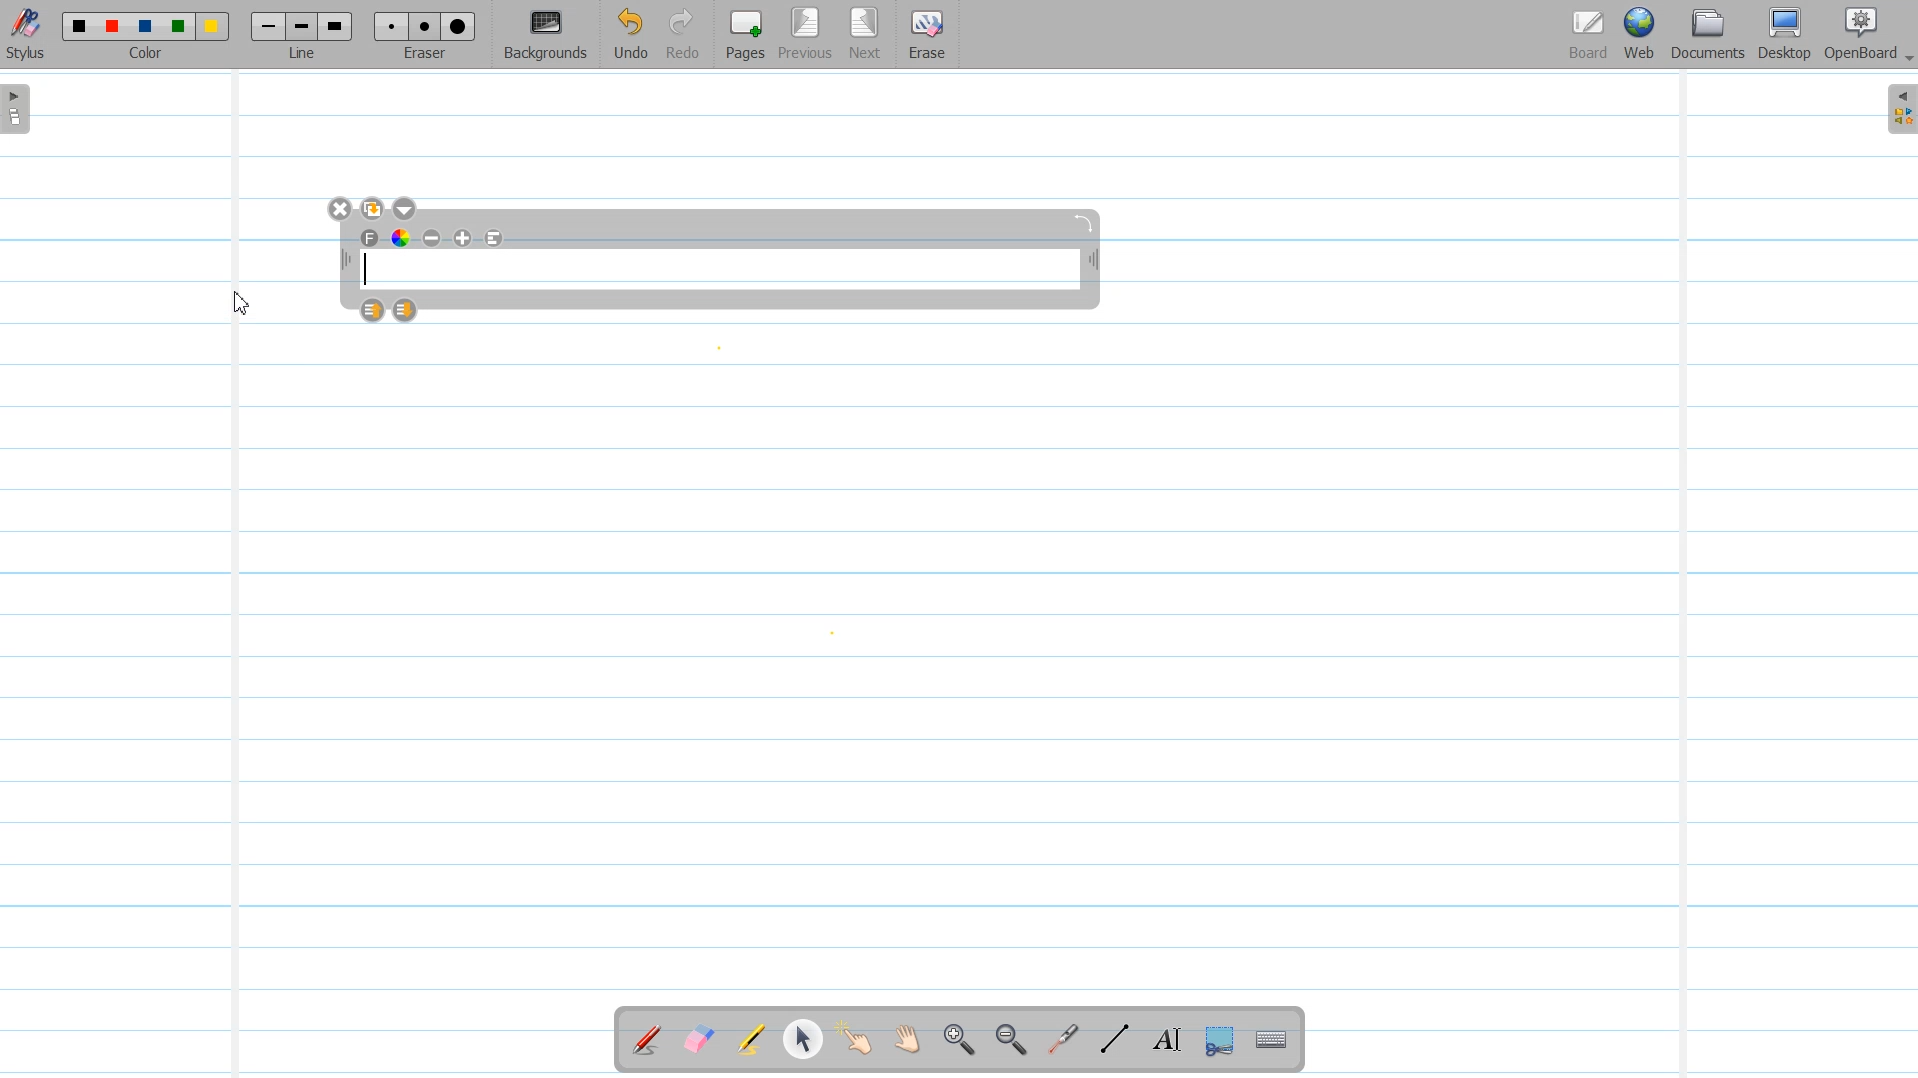  Describe the element at coordinates (1641, 35) in the screenshot. I see `Web` at that location.